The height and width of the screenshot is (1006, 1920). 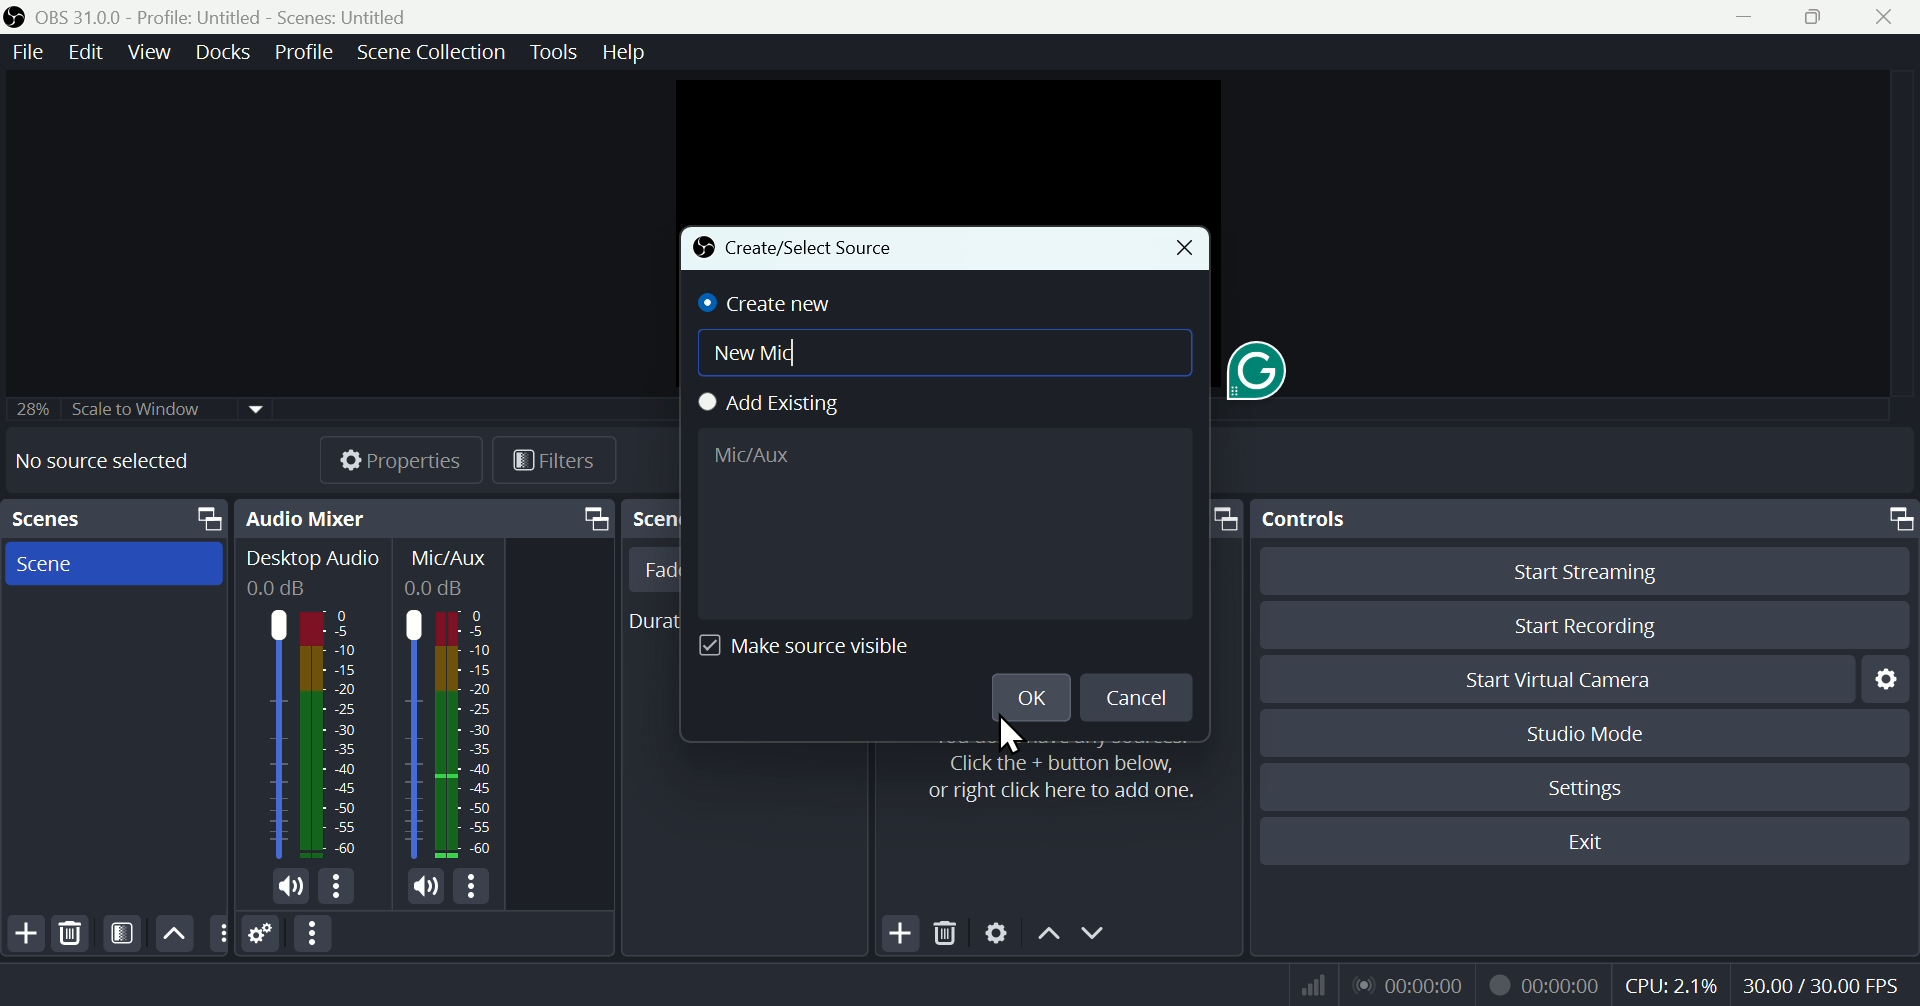 I want to click on (un)check Make source visible, so click(x=817, y=647).